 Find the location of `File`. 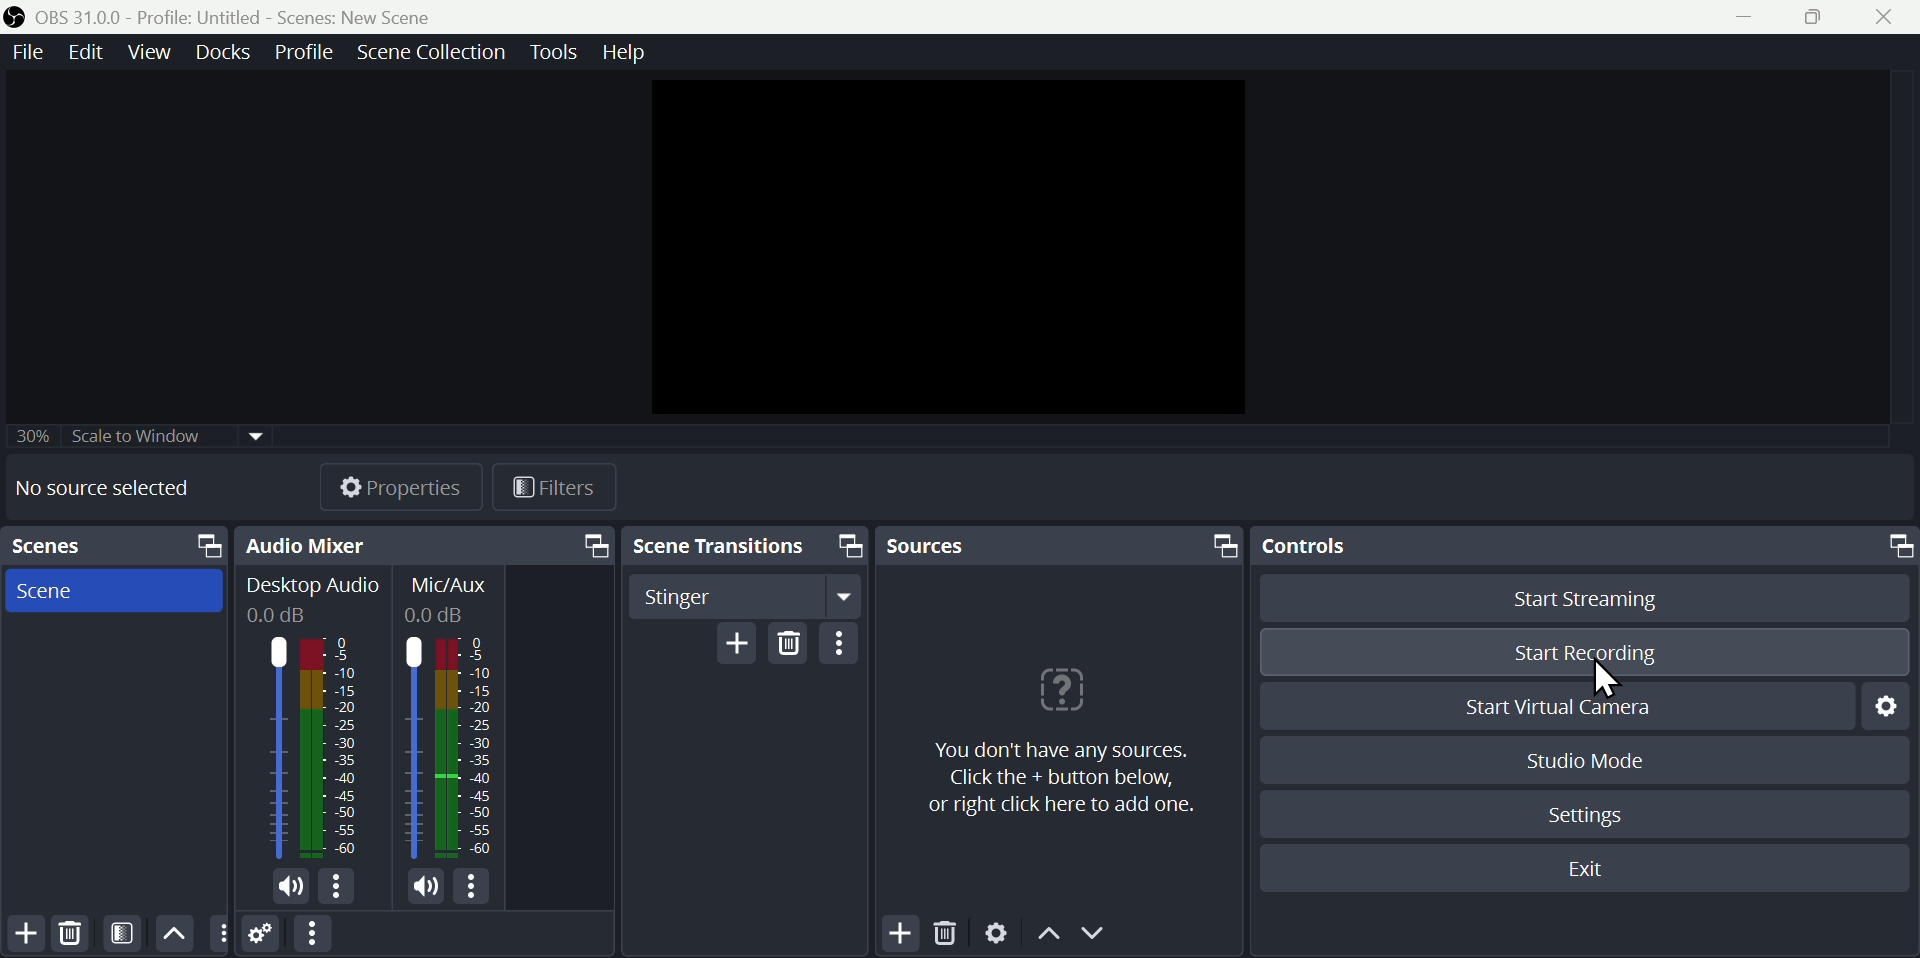

File is located at coordinates (33, 57).